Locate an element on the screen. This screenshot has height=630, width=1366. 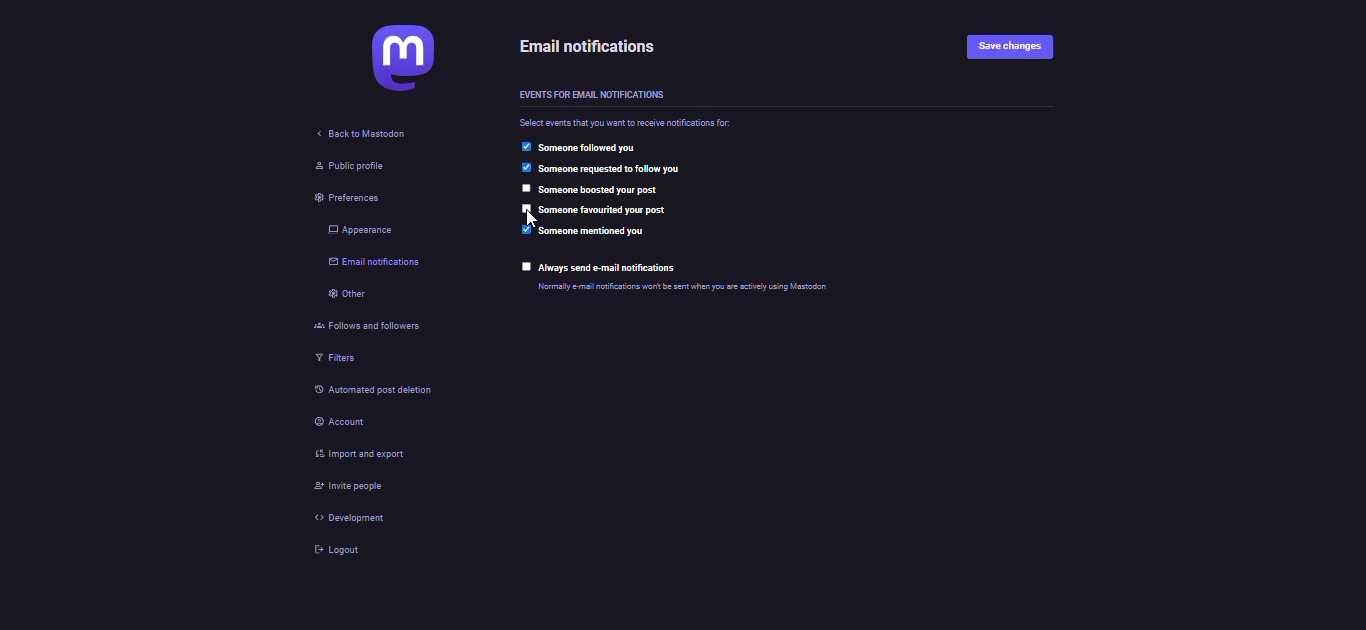
enabled is located at coordinates (525, 230).